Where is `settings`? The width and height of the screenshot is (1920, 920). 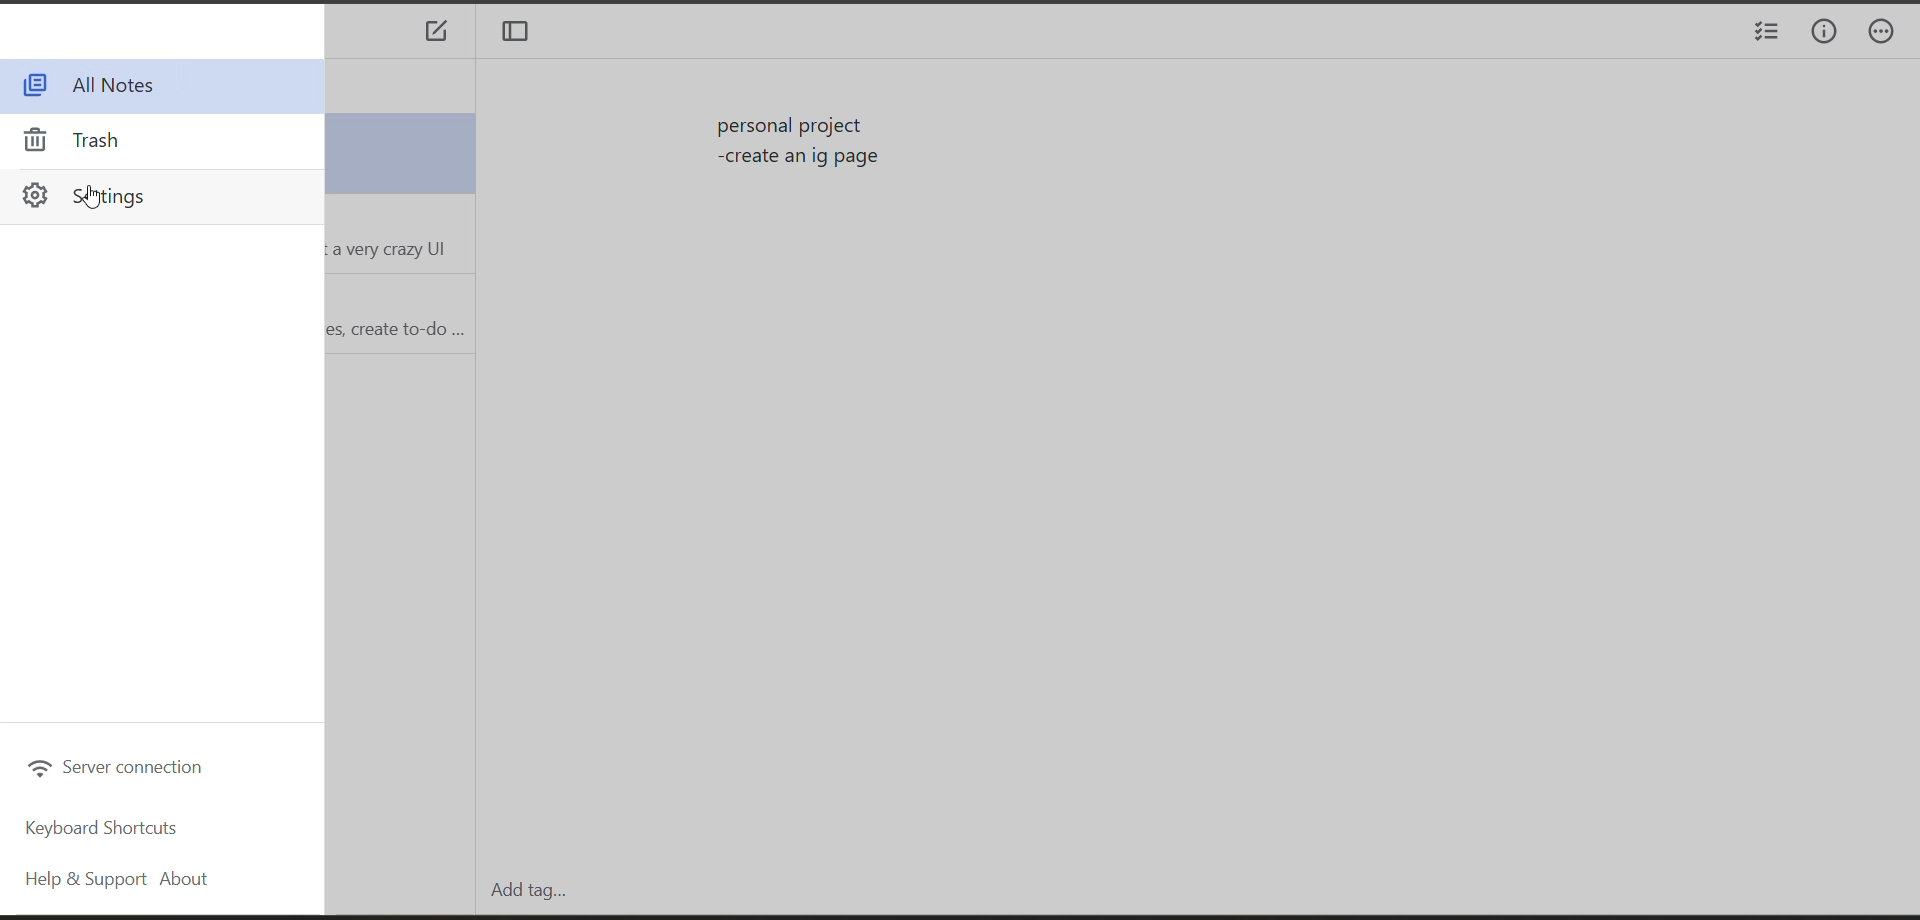
settings is located at coordinates (103, 195).